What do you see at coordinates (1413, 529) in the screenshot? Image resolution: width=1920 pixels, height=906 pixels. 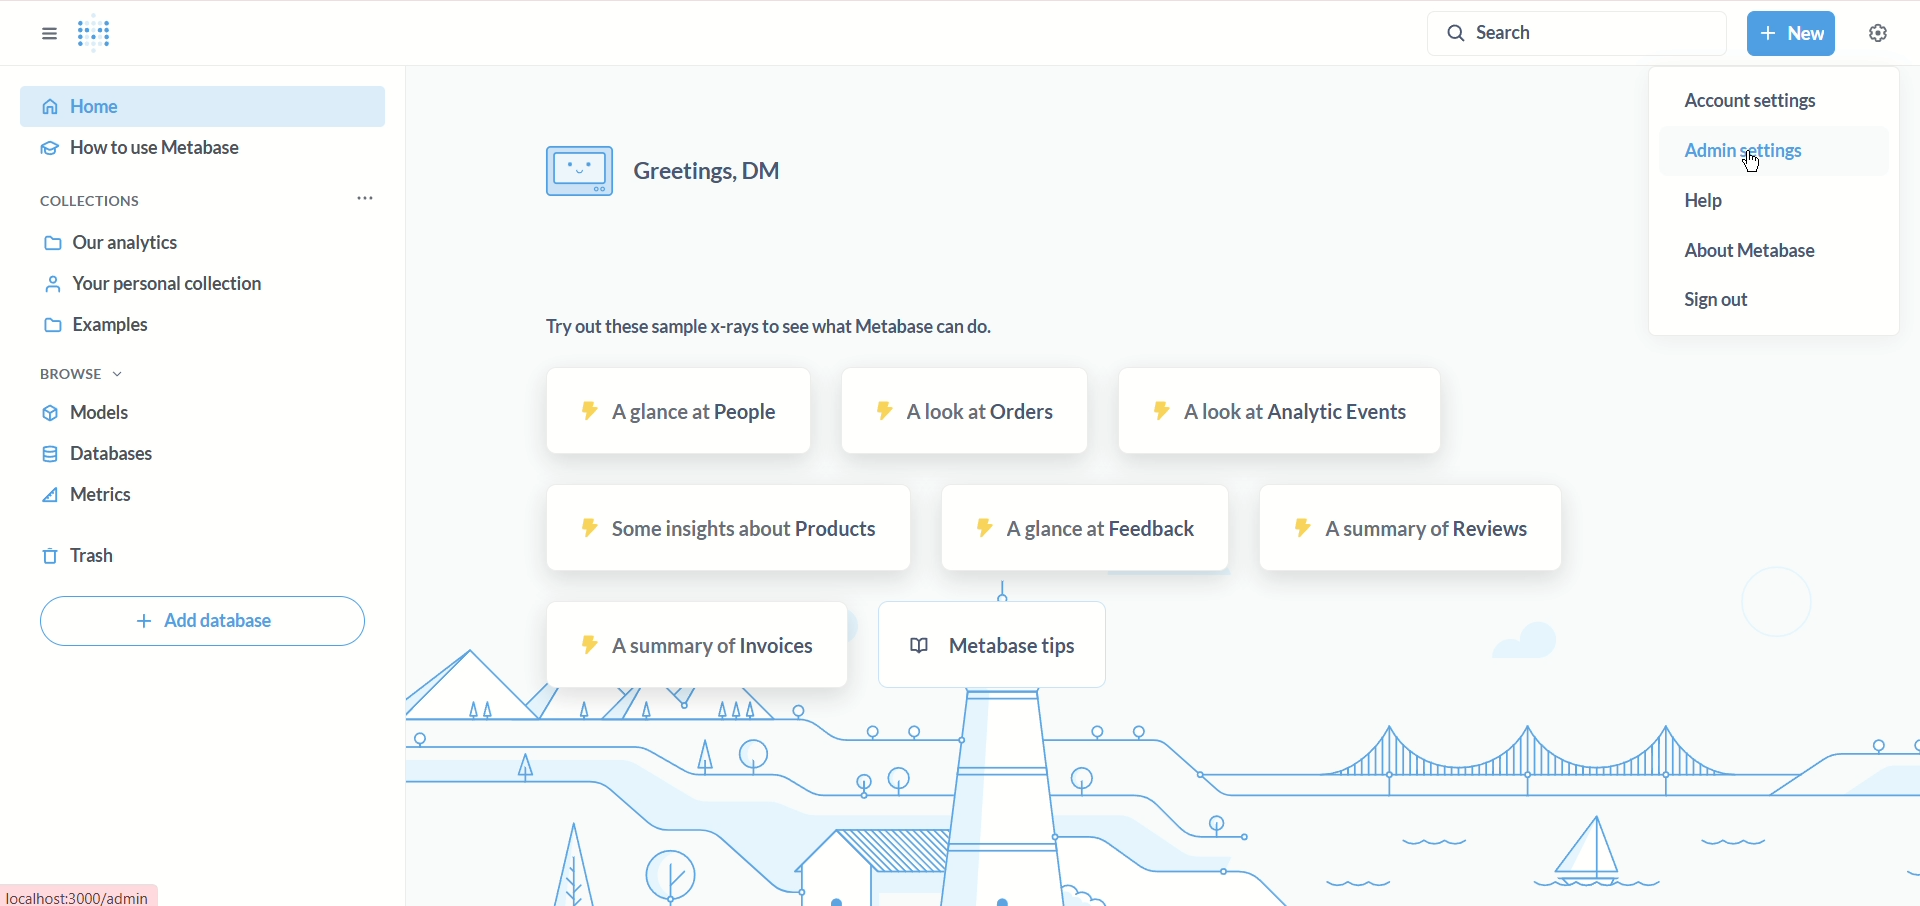 I see `a summary of Reviews` at bounding box center [1413, 529].